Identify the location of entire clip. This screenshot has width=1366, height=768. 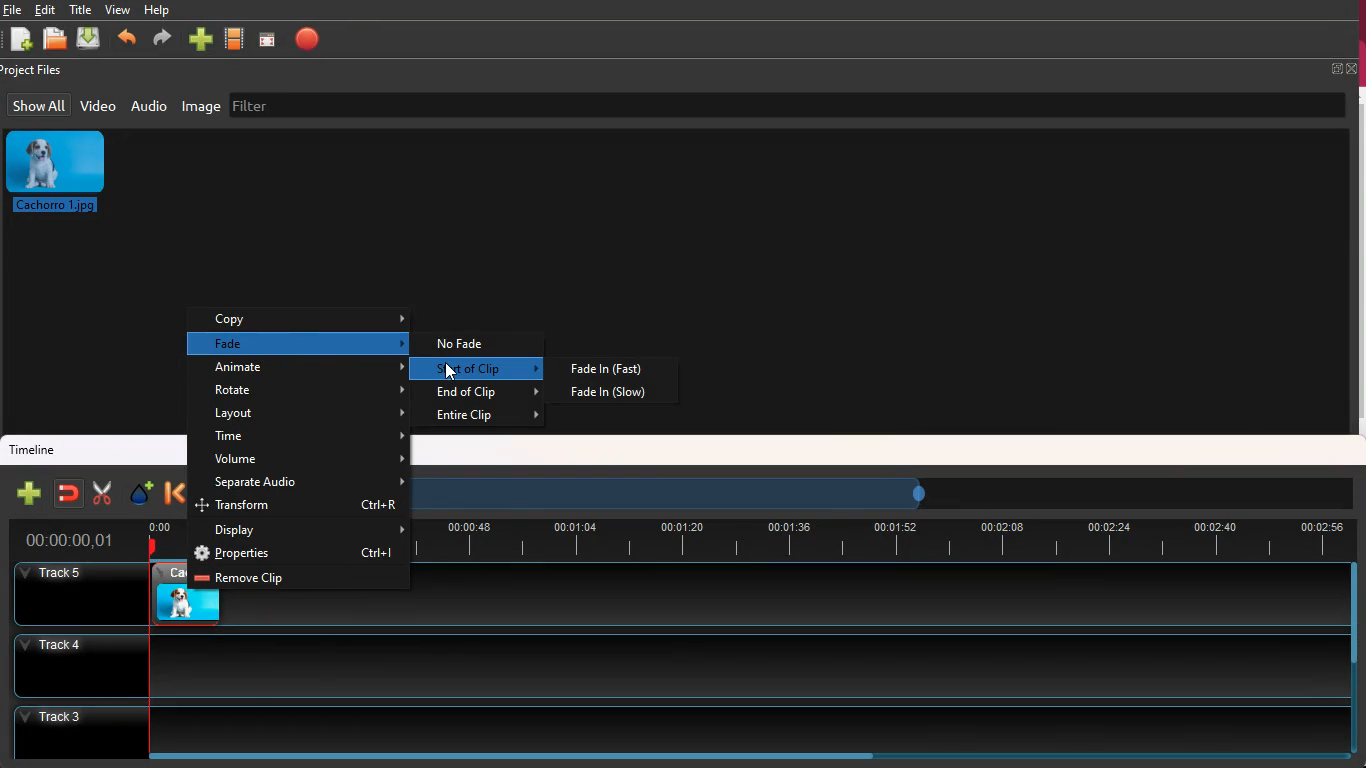
(486, 417).